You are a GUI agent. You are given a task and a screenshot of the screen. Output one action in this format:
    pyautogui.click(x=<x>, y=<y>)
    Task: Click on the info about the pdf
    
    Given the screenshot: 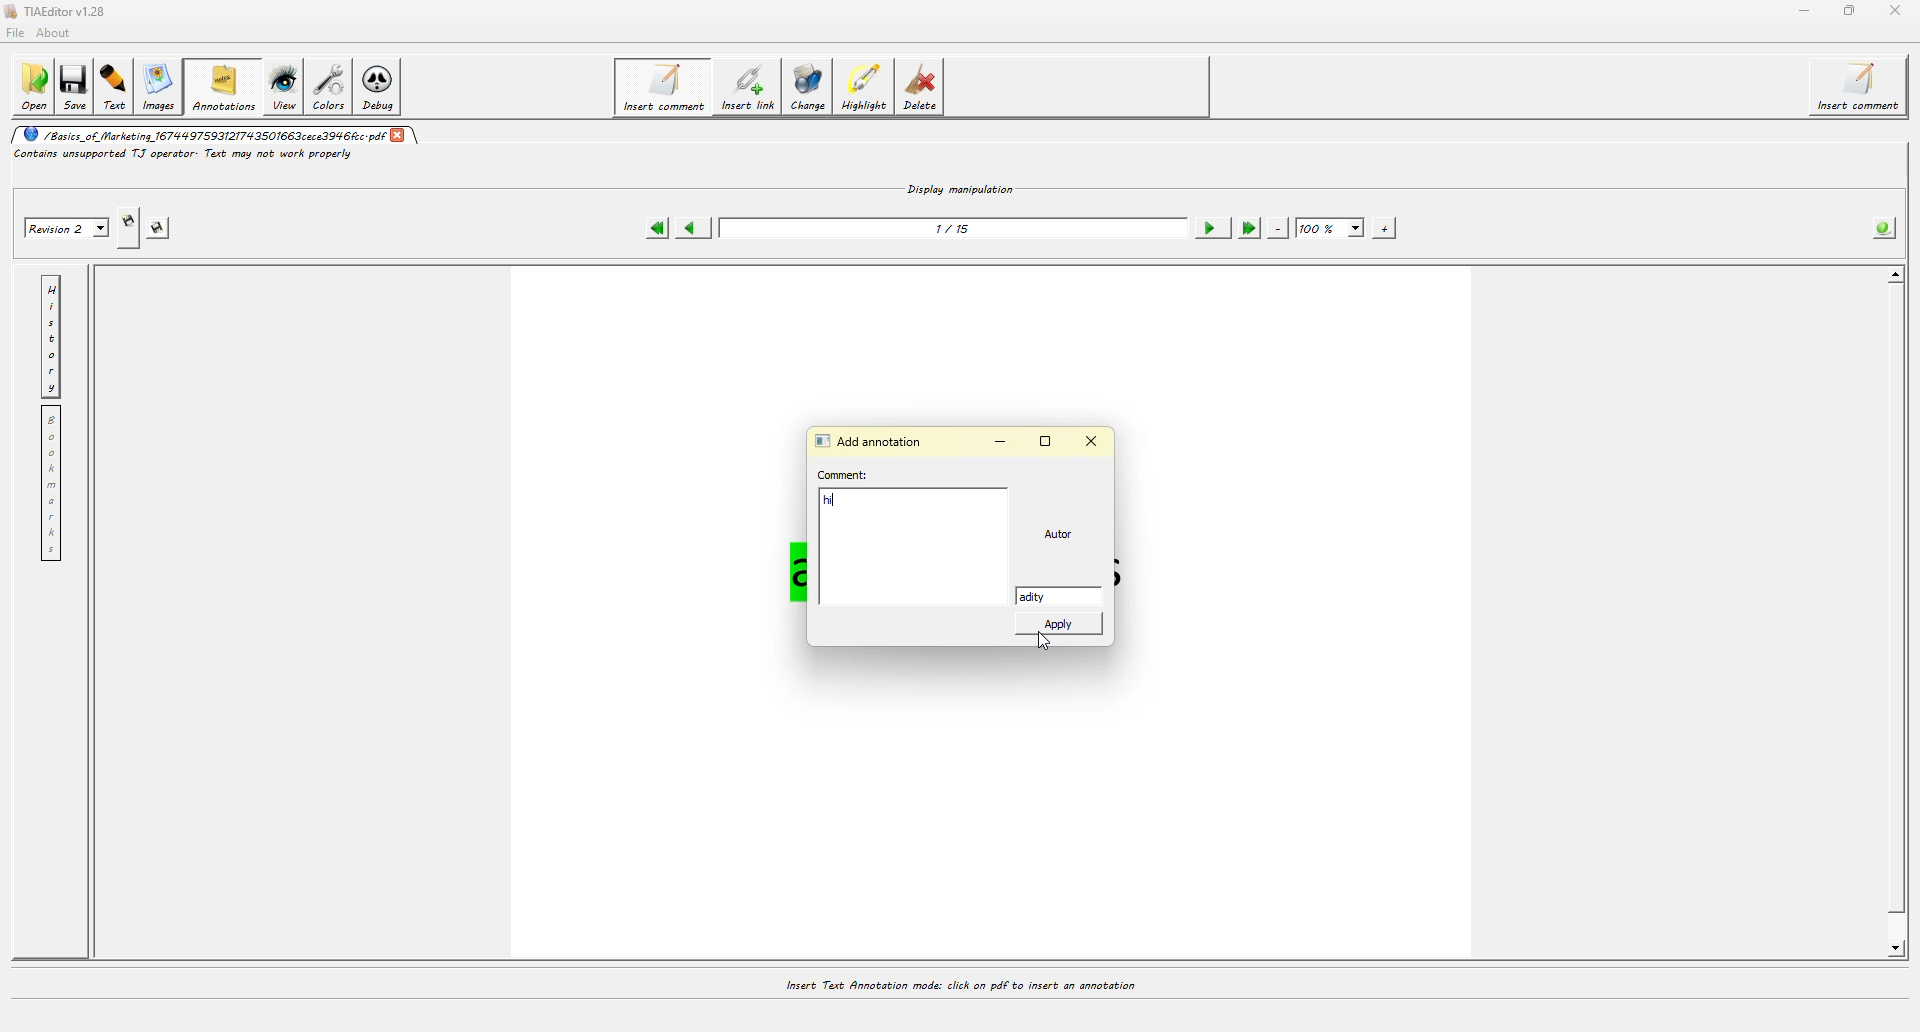 What is the action you would take?
    pyautogui.click(x=1880, y=229)
    